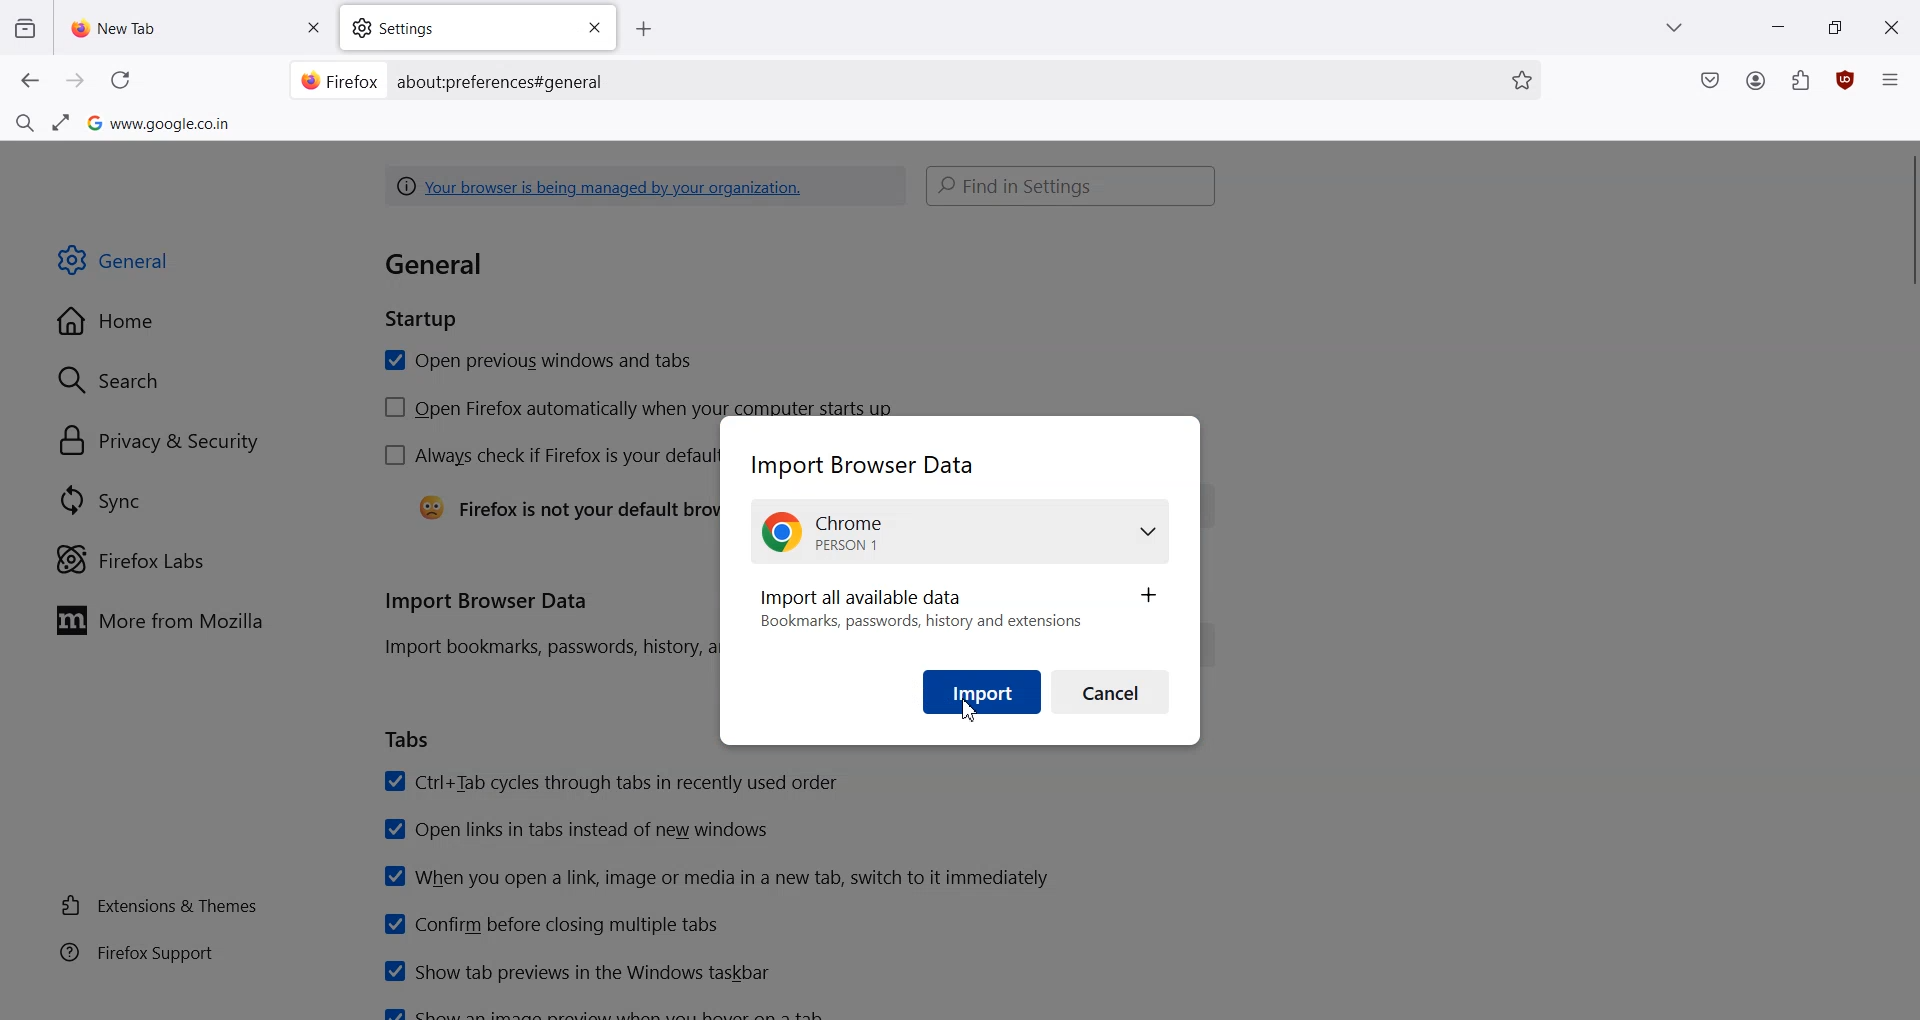  Describe the element at coordinates (983, 692) in the screenshot. I see `Import` at that location.